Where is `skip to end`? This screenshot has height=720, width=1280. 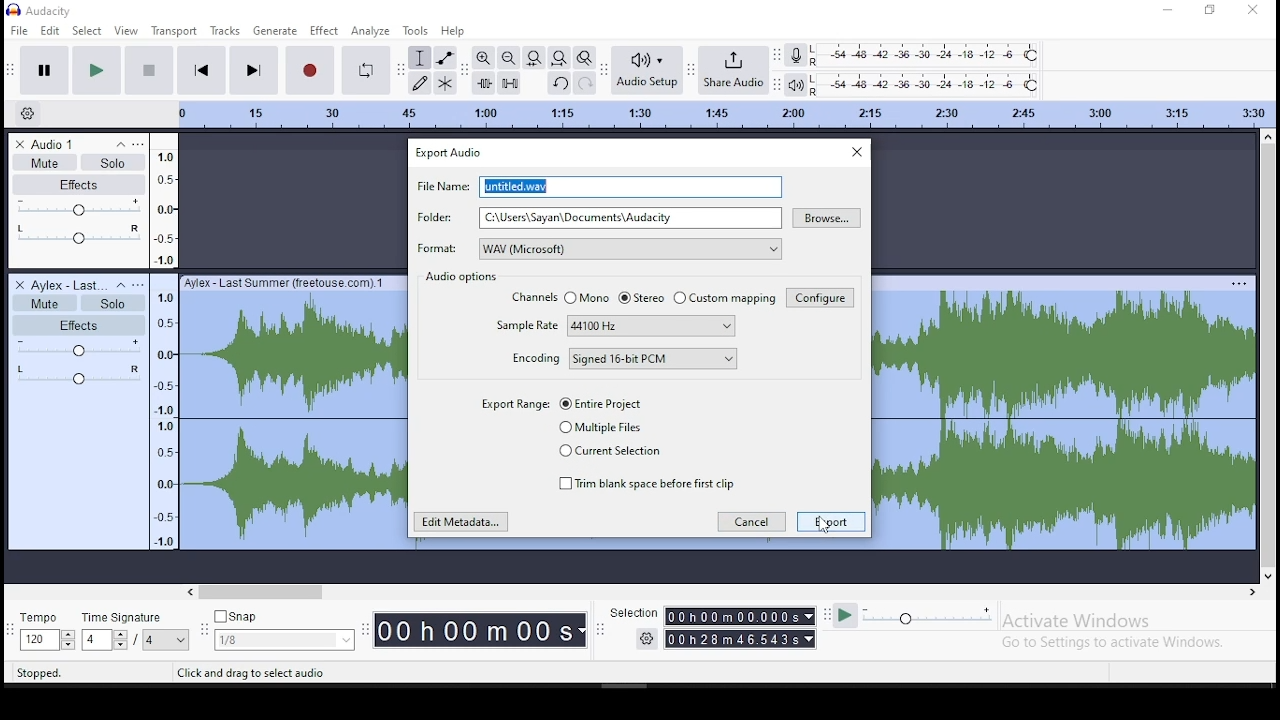
skip to end is located at coordinates (255, 69).